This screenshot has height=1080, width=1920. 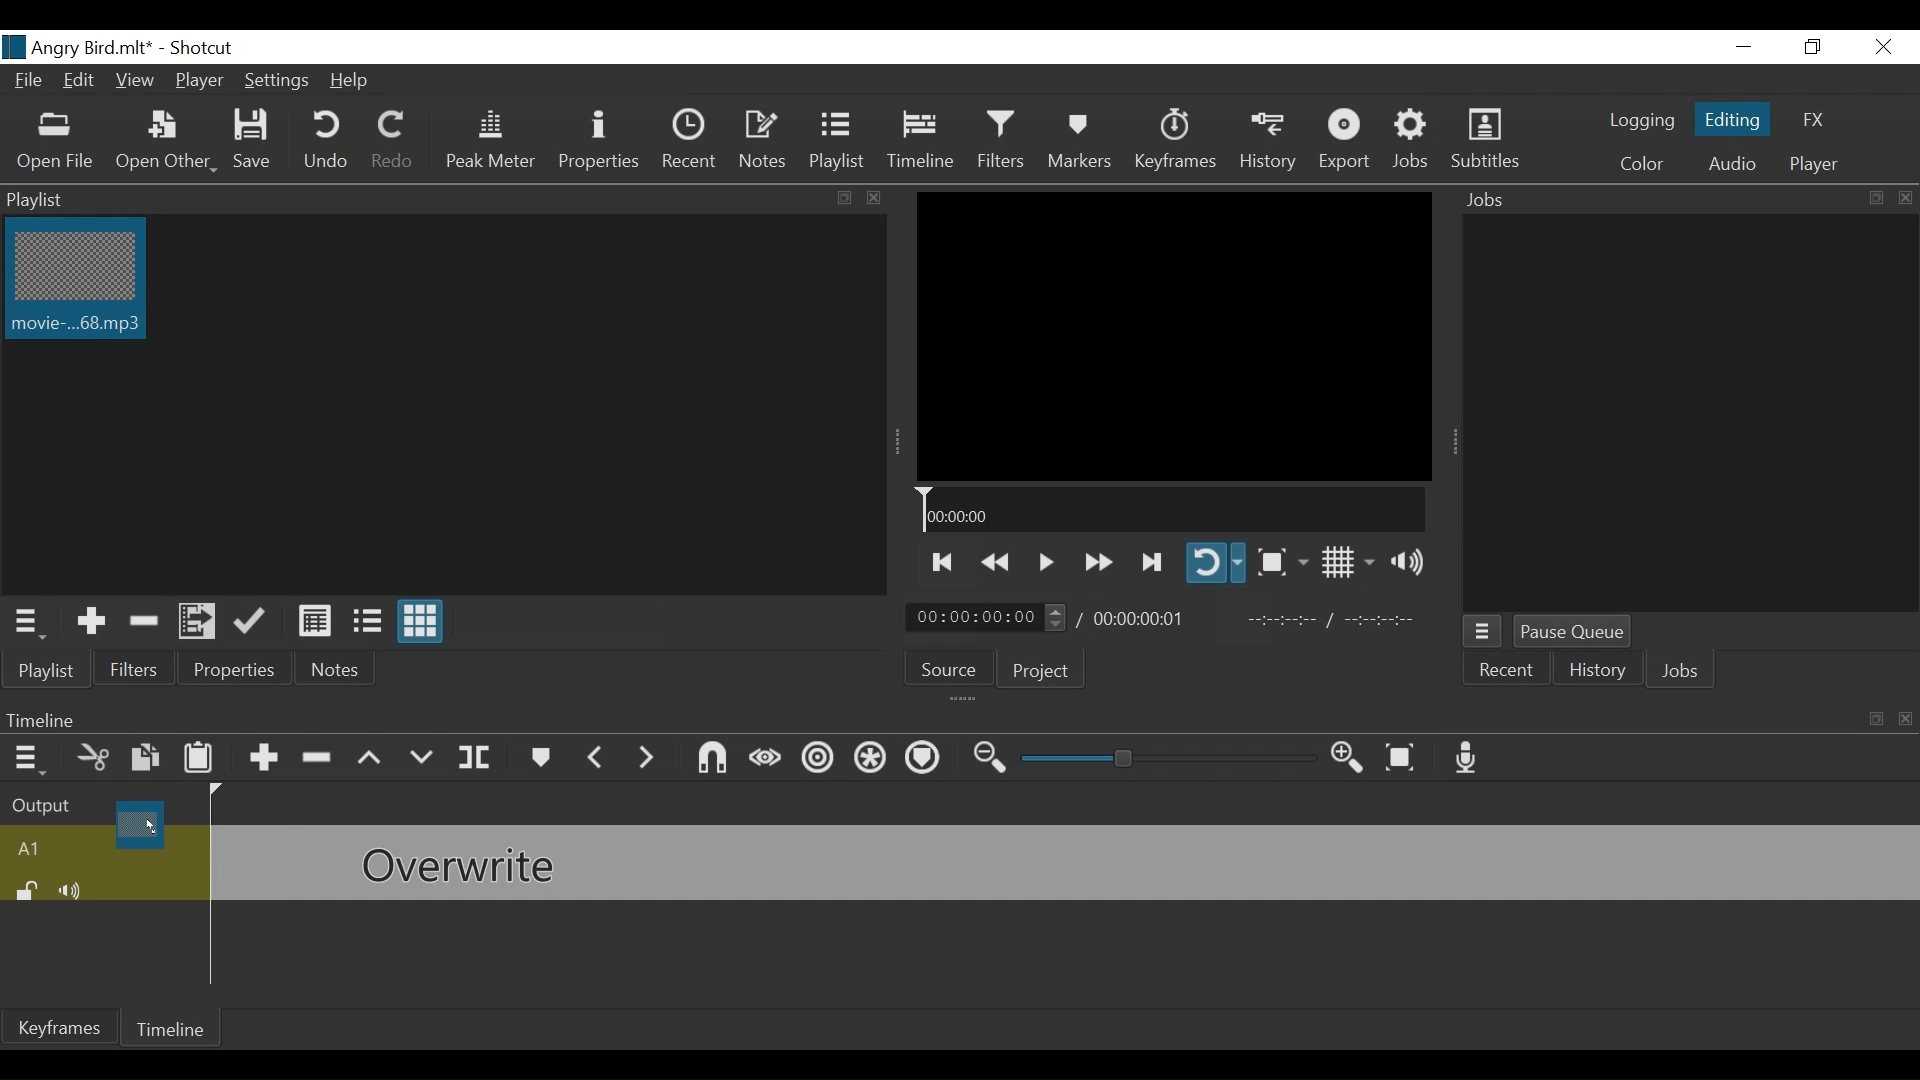 I want to click on Cut, so click(x=89, y=756).